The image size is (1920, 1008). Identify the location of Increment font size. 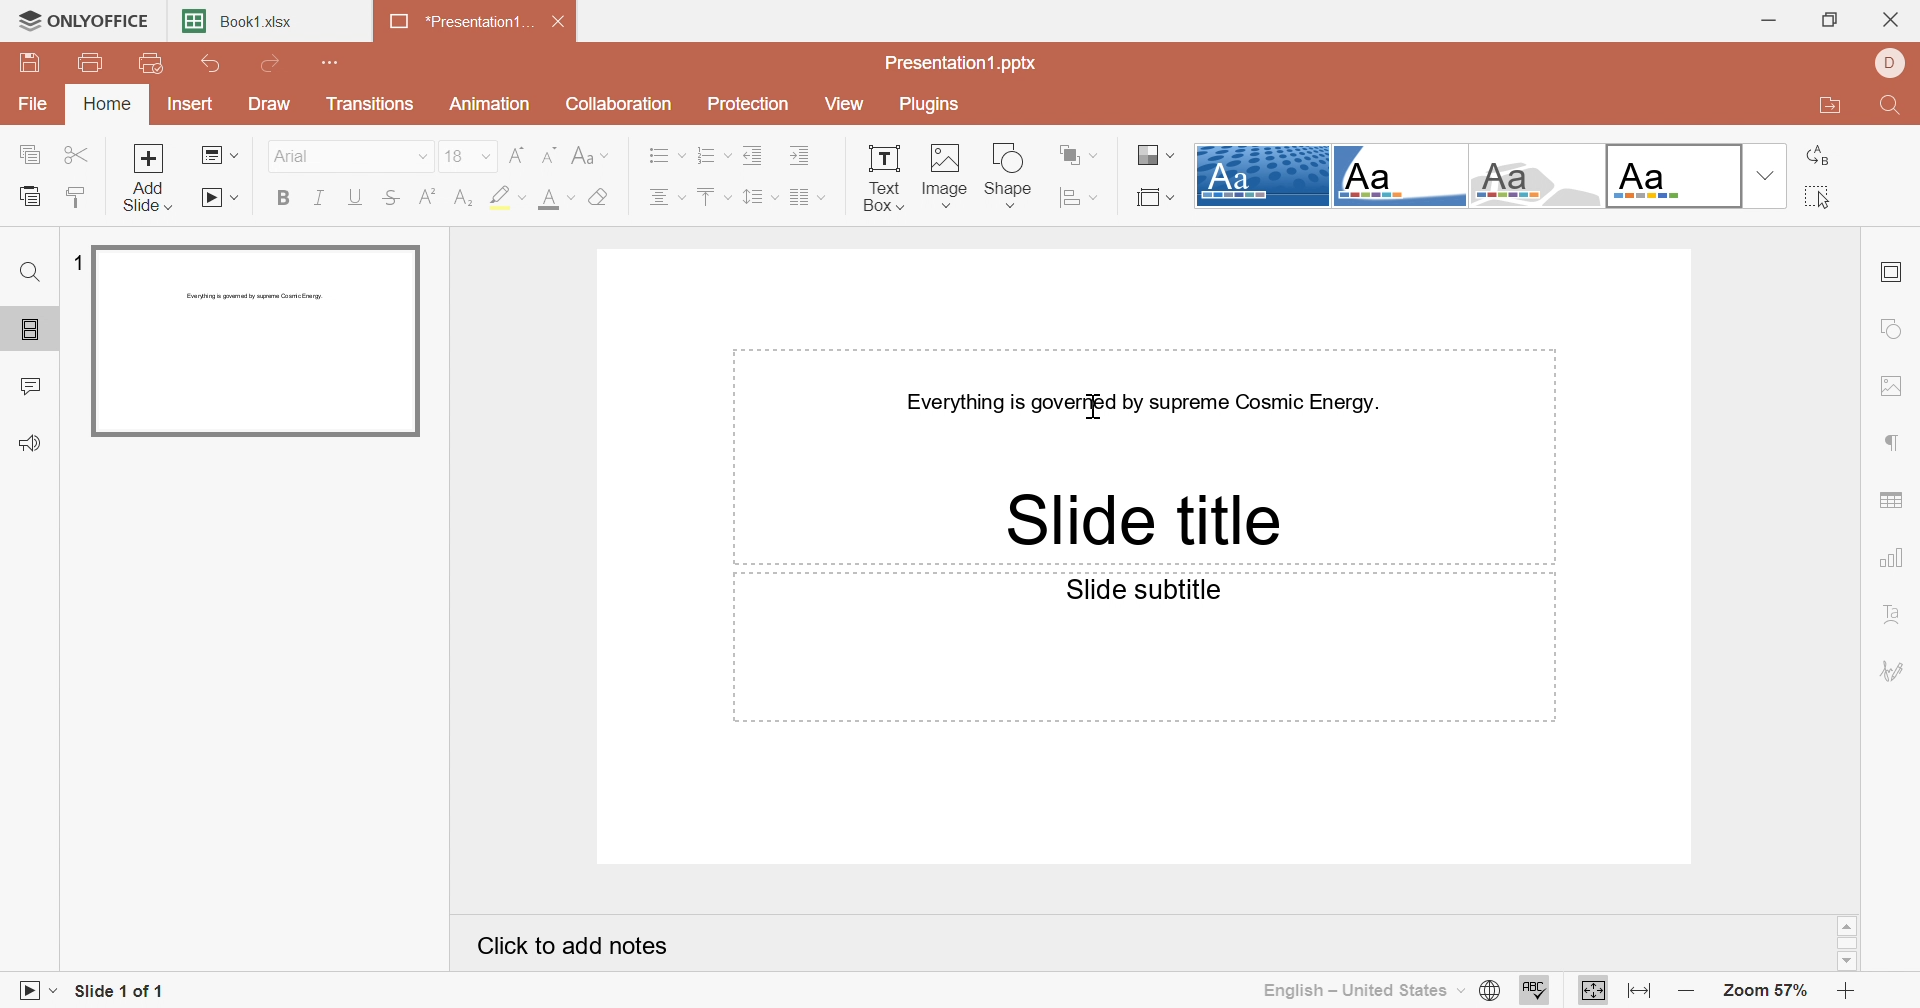
(516, 154).